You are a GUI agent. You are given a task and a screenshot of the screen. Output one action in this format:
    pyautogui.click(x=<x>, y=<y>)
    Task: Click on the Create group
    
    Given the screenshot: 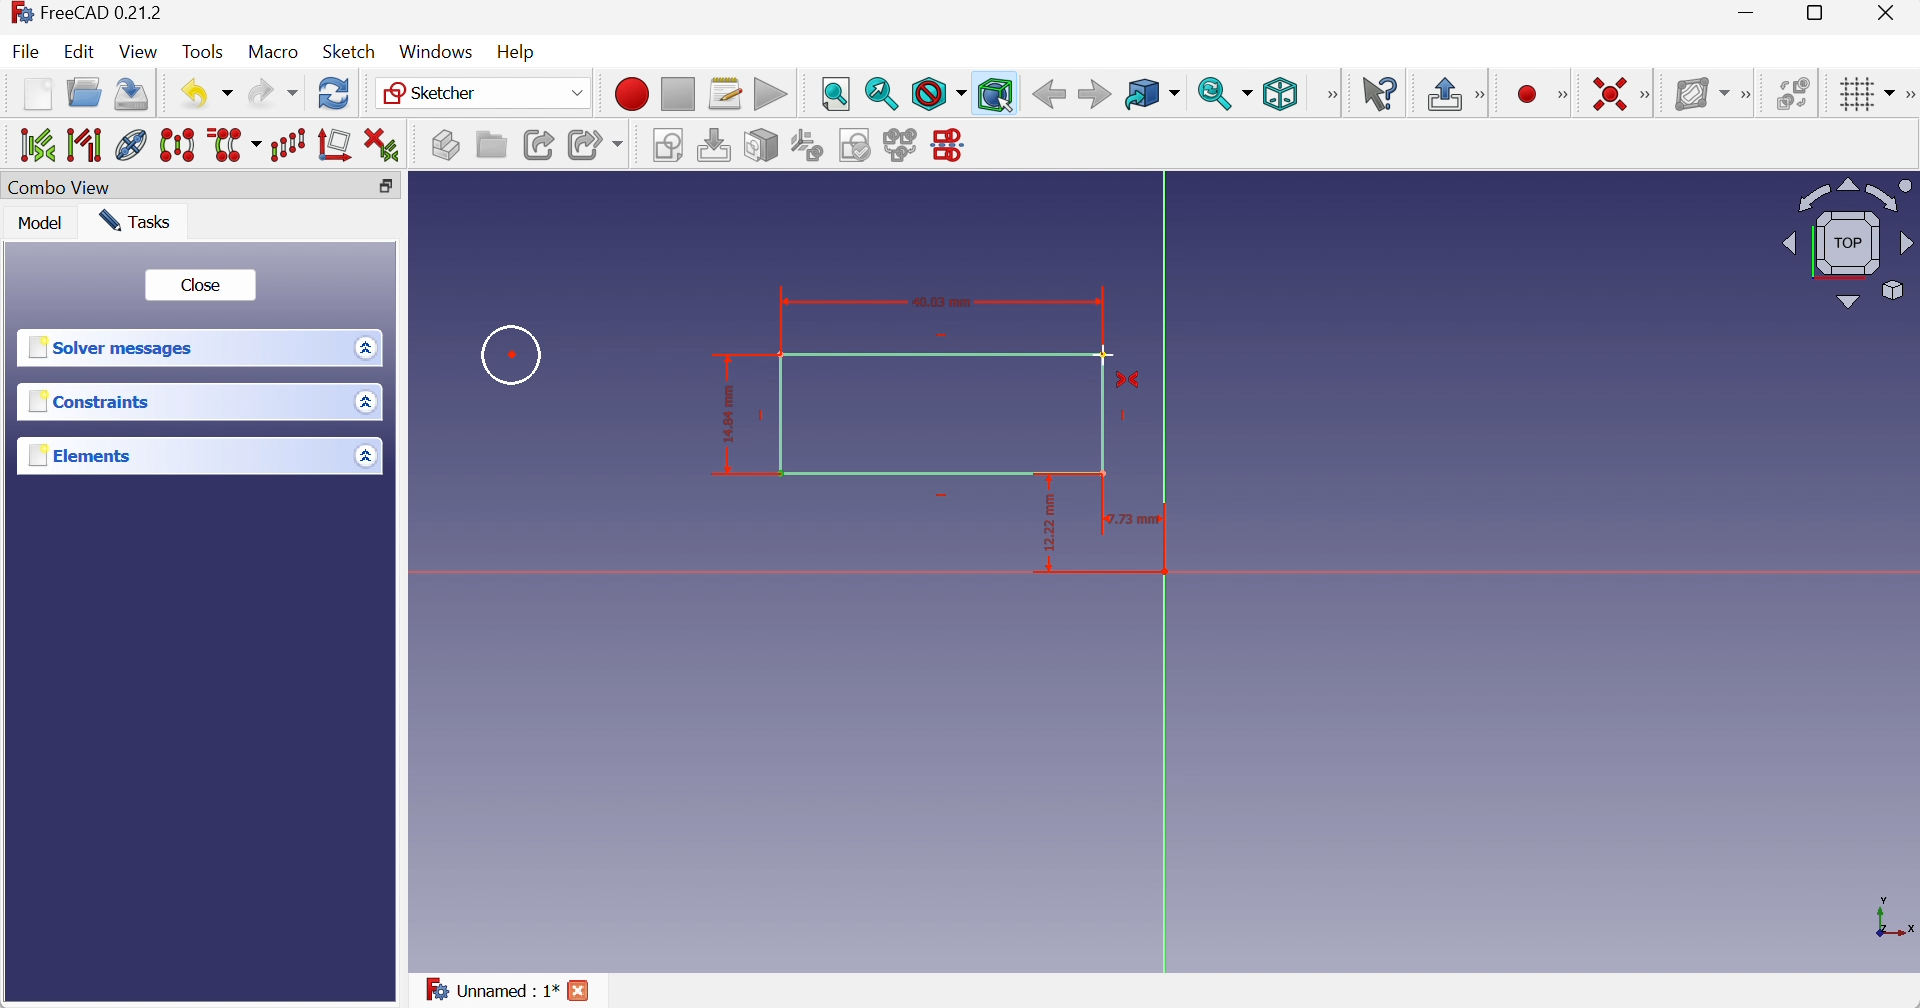 What is the action you would take?
    pyautogui.click(x=490, y=144)
    